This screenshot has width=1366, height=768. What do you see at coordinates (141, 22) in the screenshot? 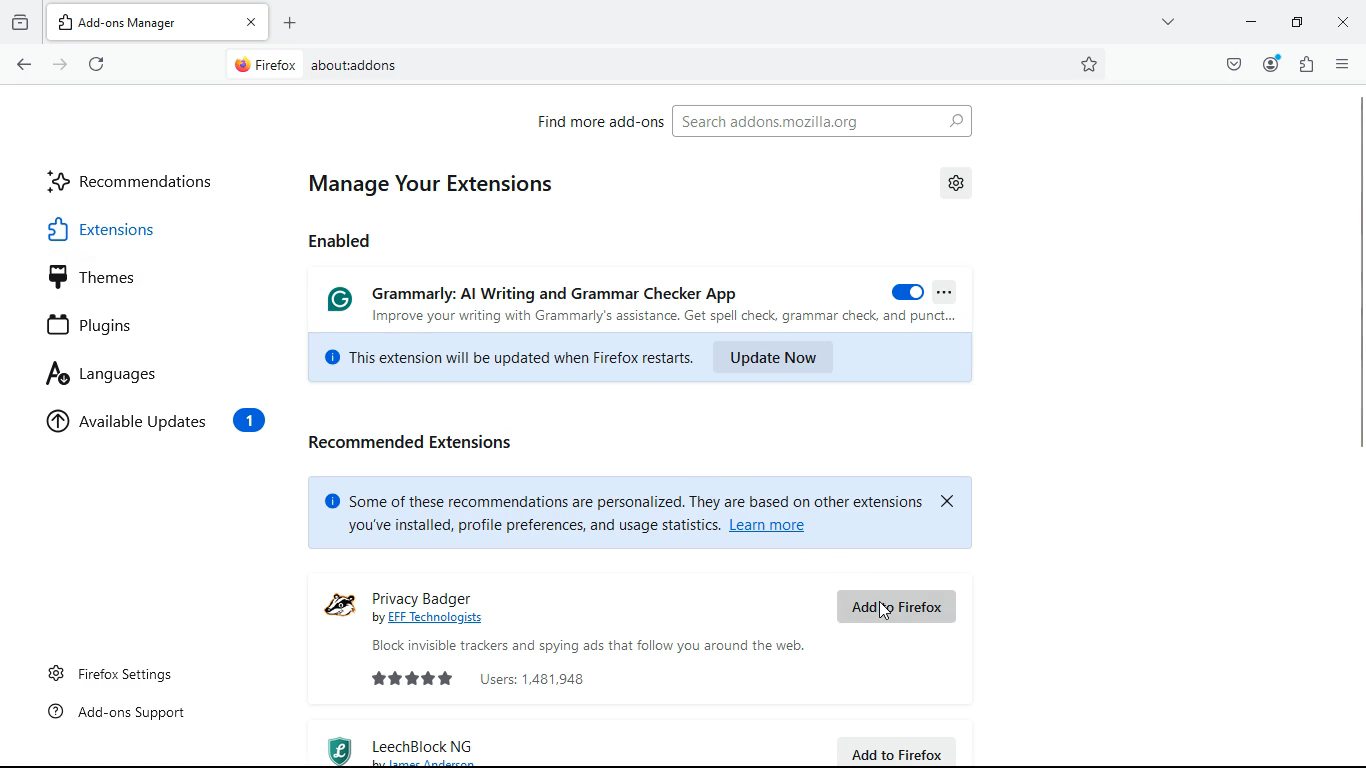
I see `Add-ons Manager` at bounding box center [141, 22].